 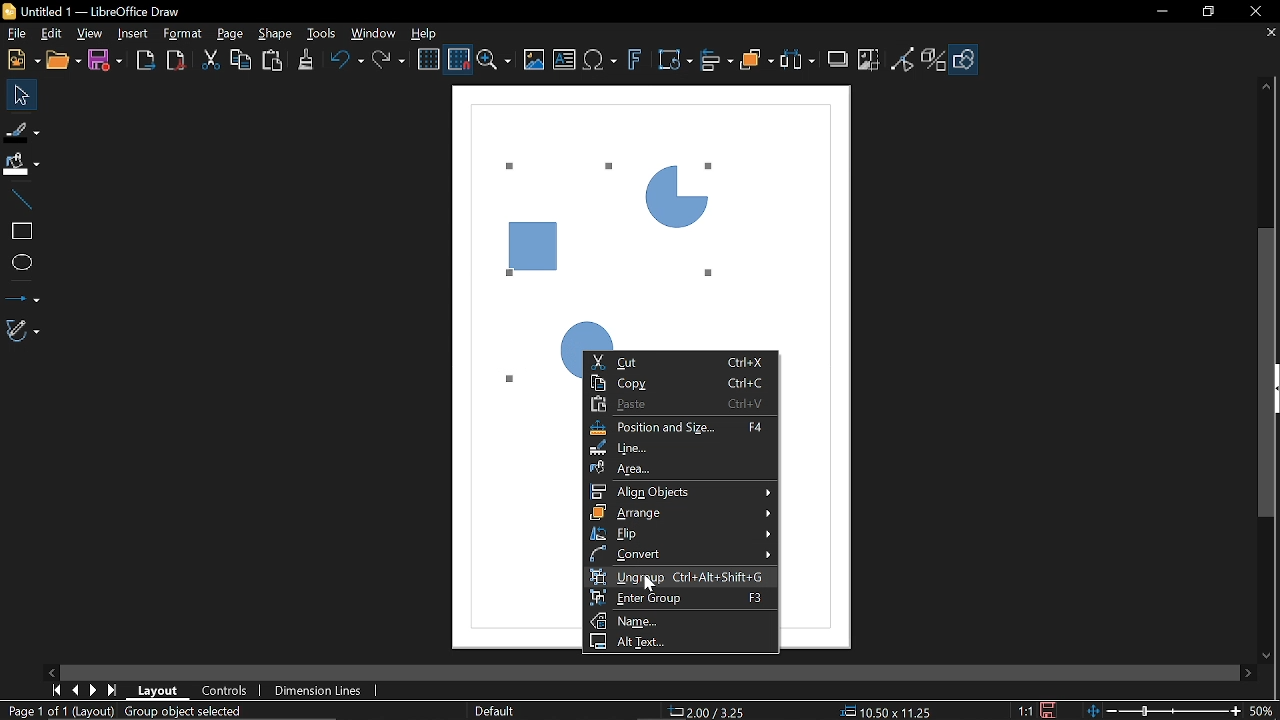 I want to click on Arrange, so click(x=757, y=62).